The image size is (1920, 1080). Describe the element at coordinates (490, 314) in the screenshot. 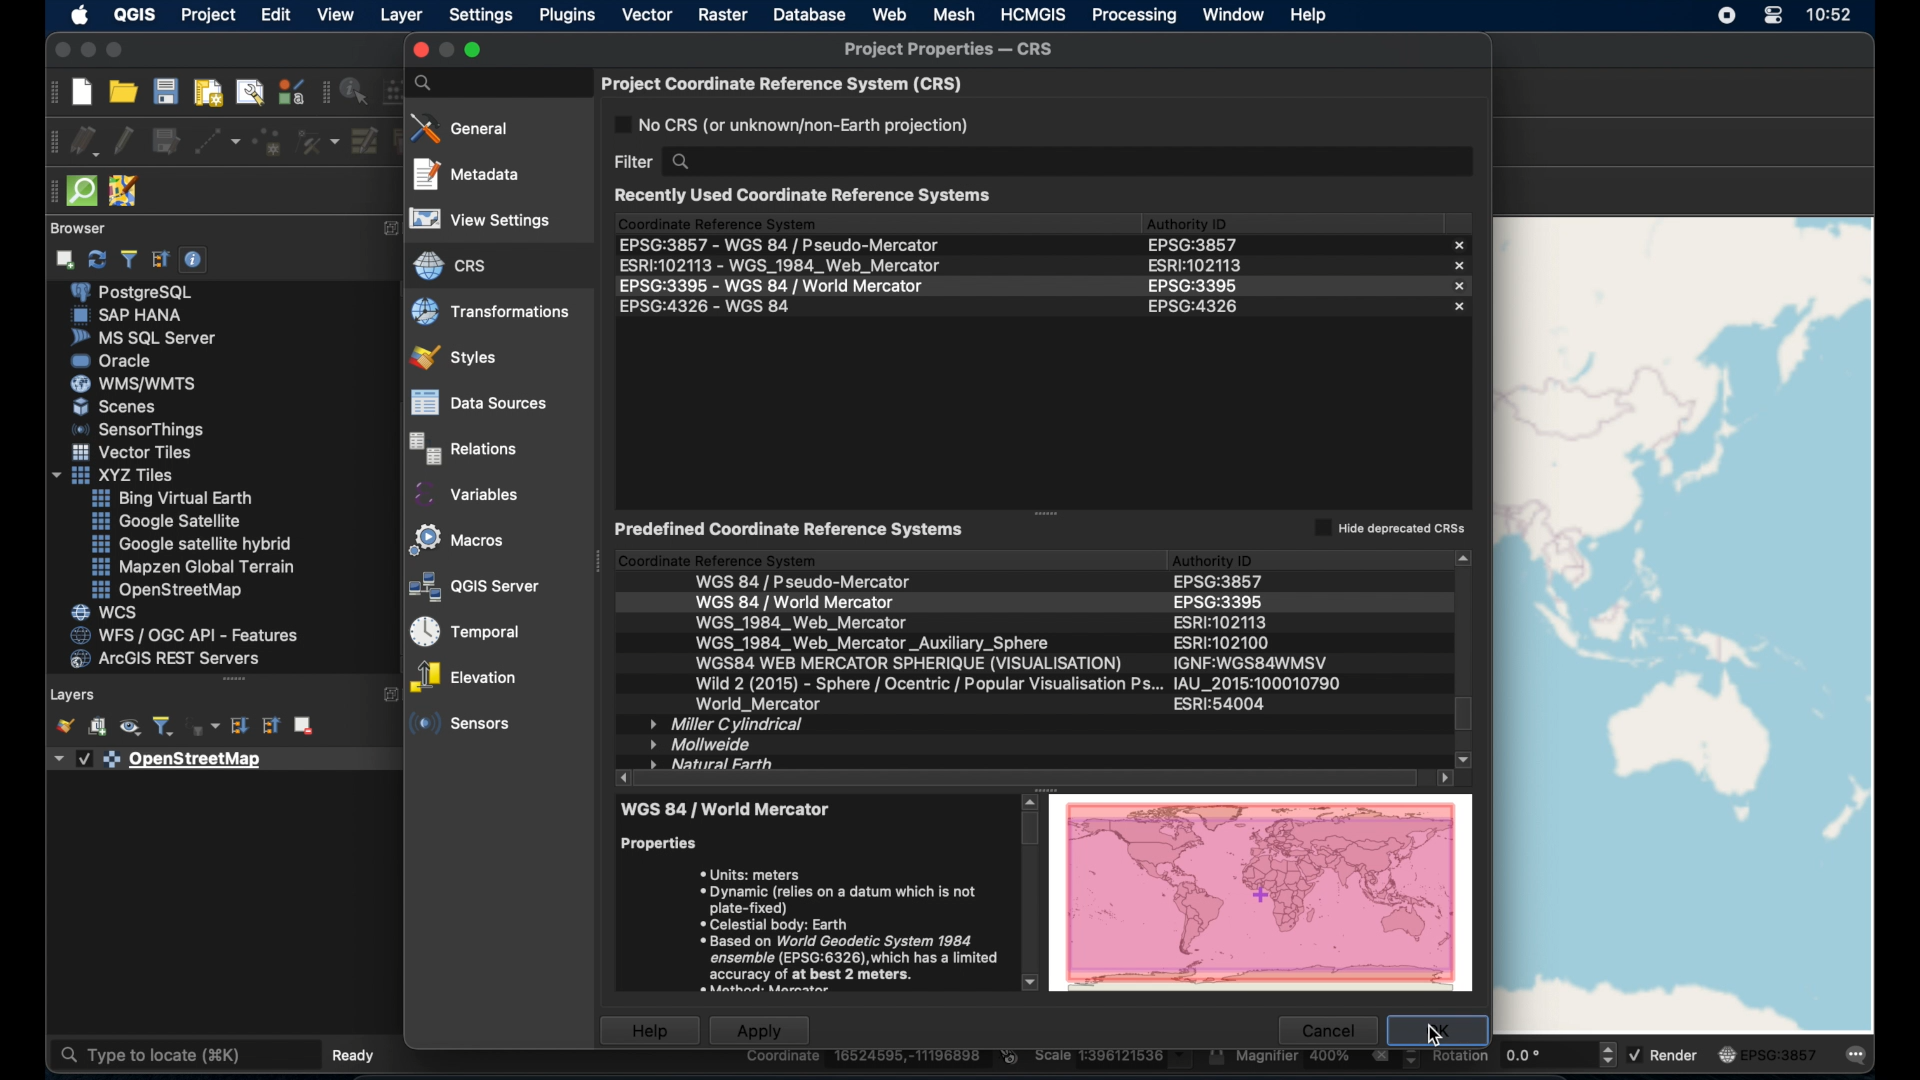

I see `transformations` at that location.